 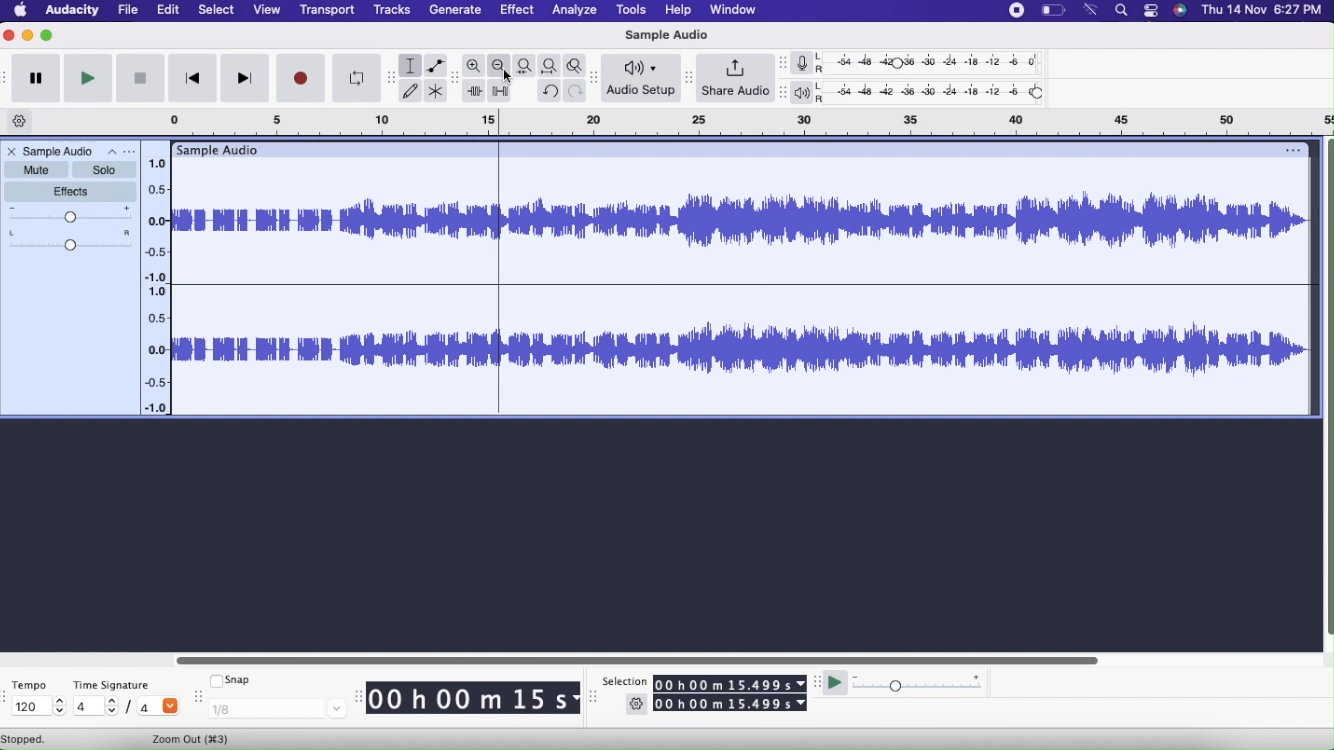 What do you see at coordinates (1153, 14) in the screenshot?
I see `options` at bounding box center [1153, 14].